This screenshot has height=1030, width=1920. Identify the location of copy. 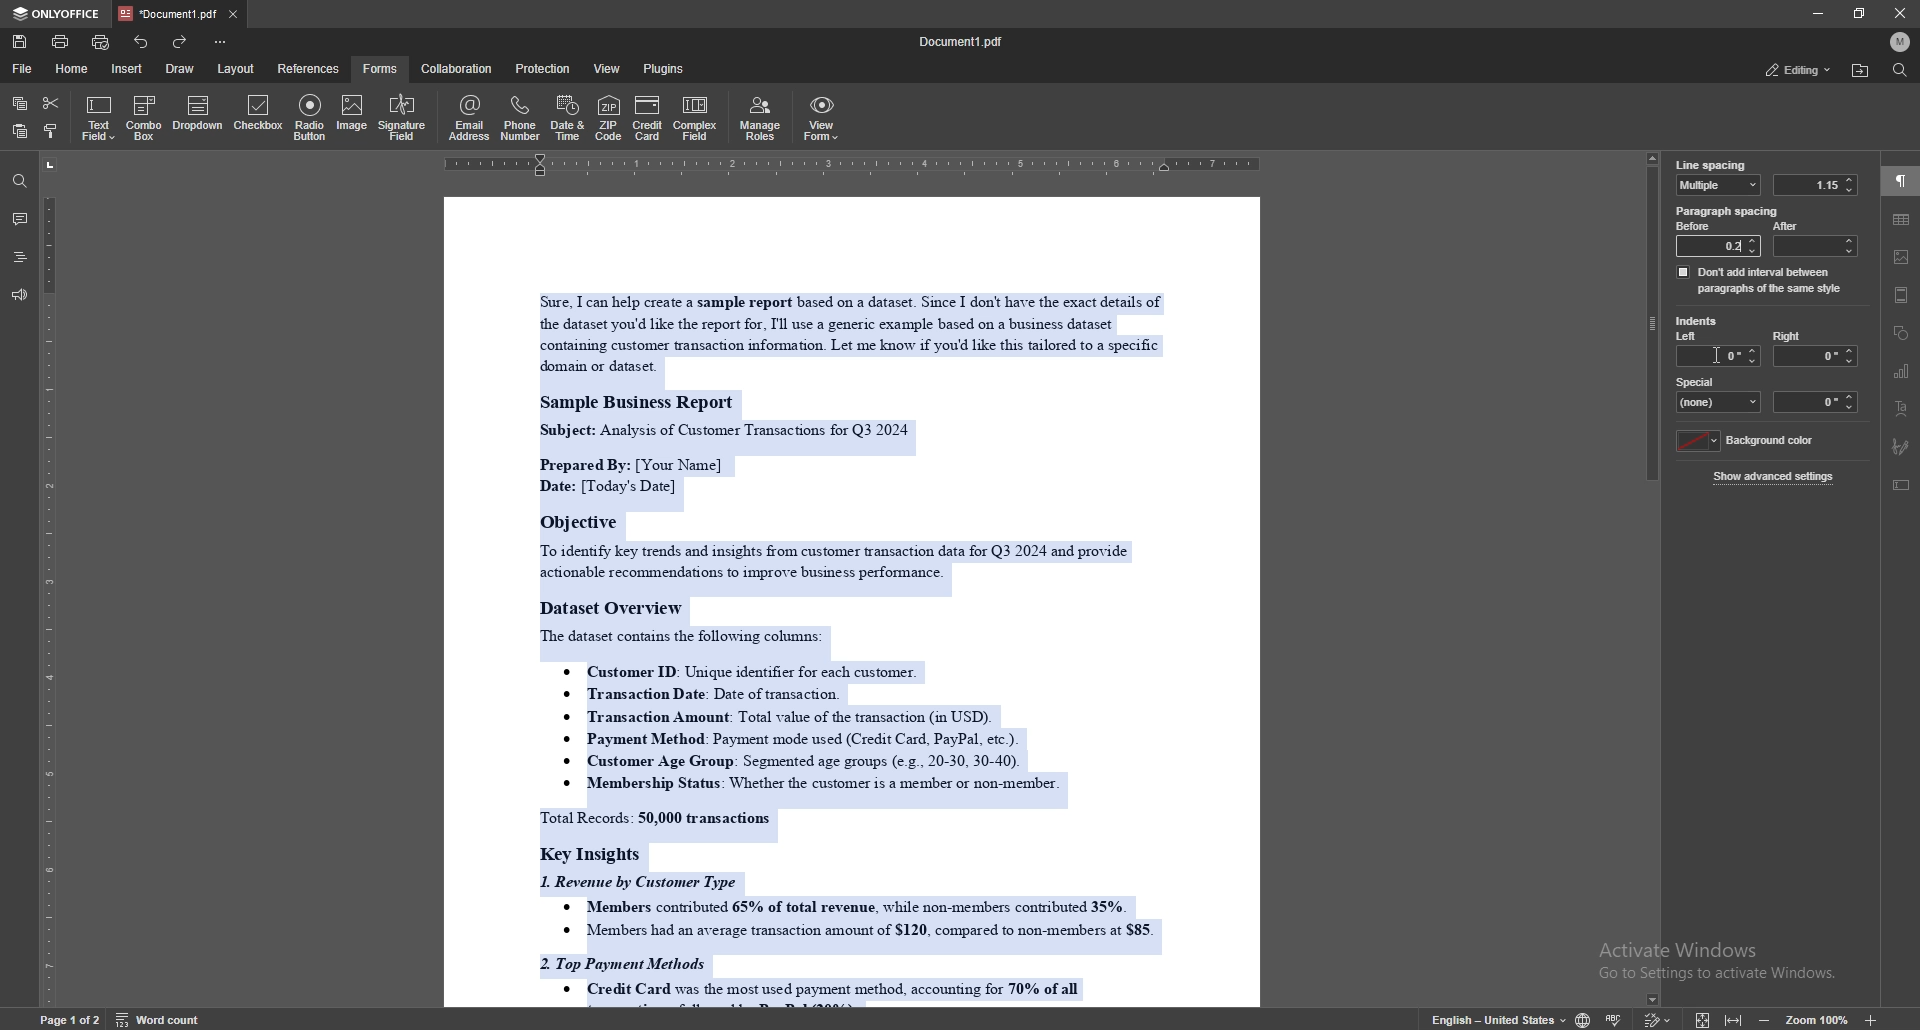
(20, 104).